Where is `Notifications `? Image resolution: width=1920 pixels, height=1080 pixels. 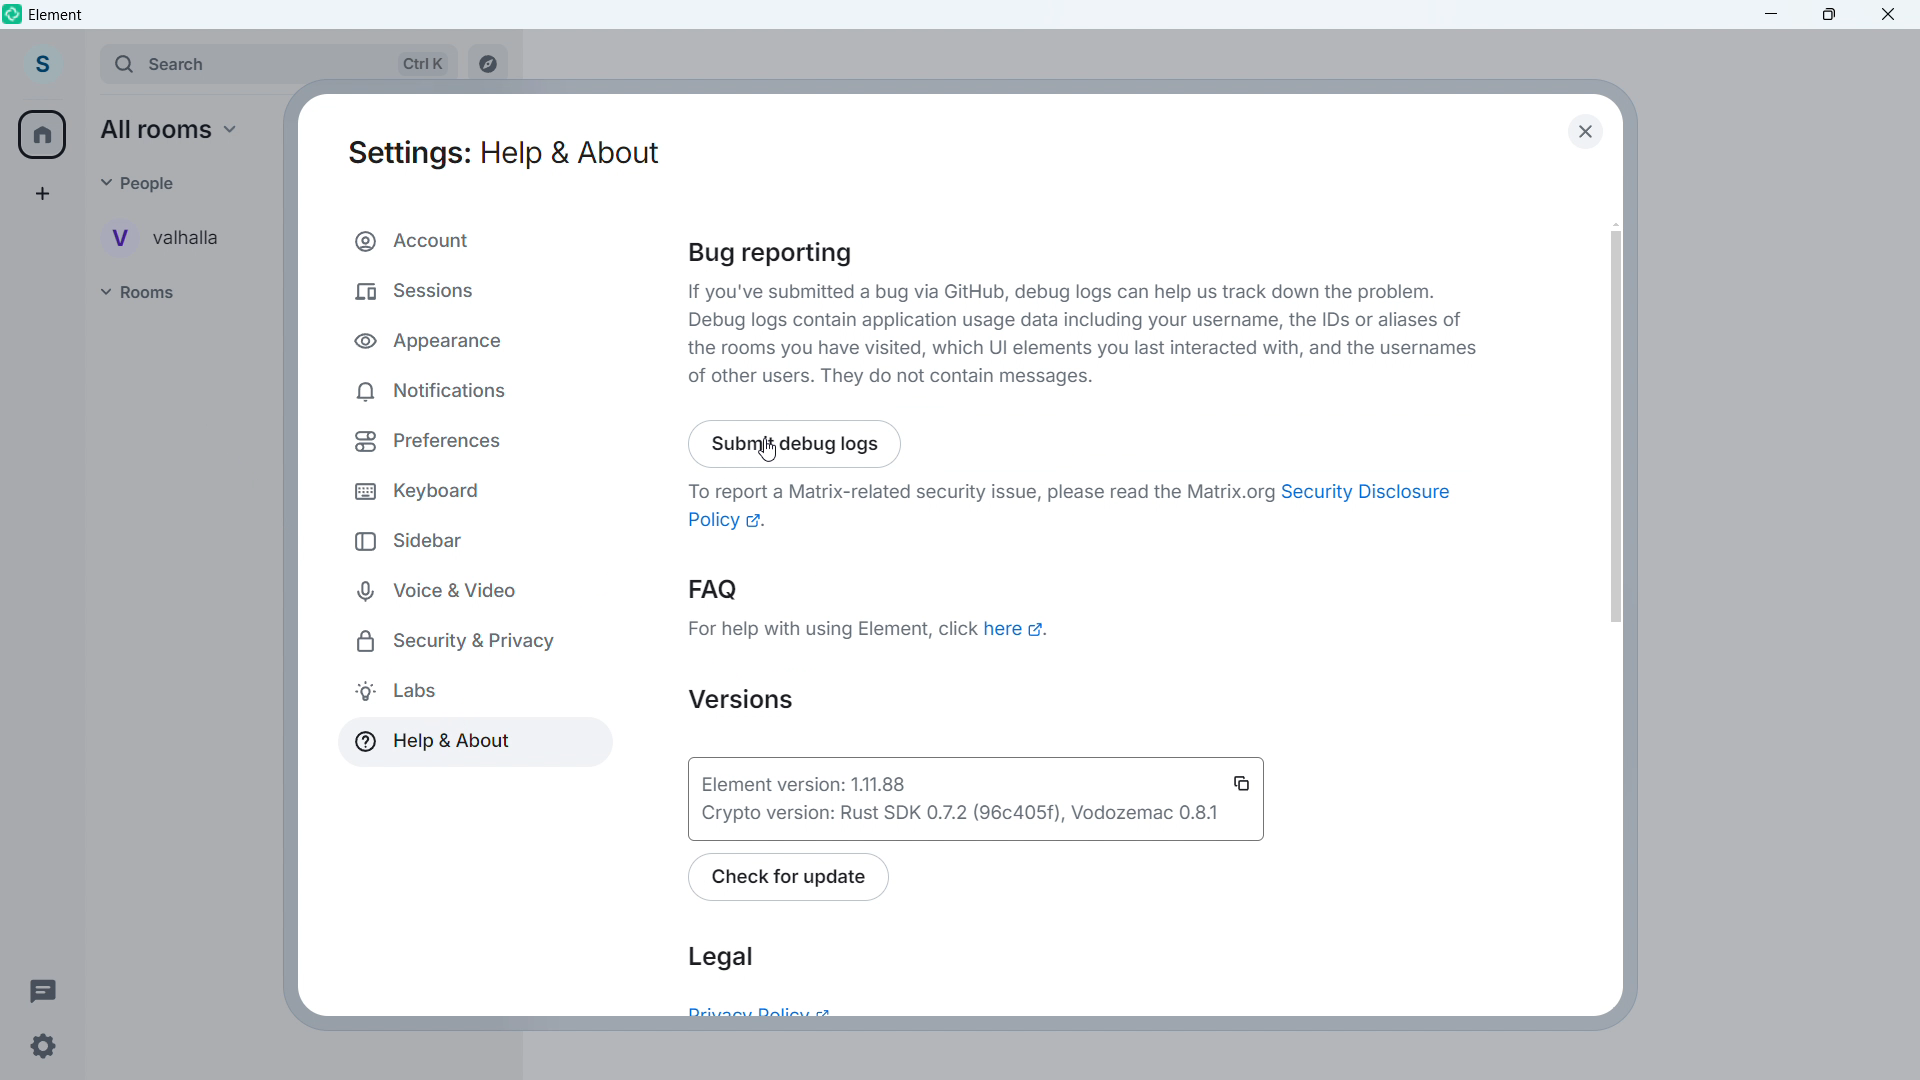 Notifications  is located at coordinates (446, 390).